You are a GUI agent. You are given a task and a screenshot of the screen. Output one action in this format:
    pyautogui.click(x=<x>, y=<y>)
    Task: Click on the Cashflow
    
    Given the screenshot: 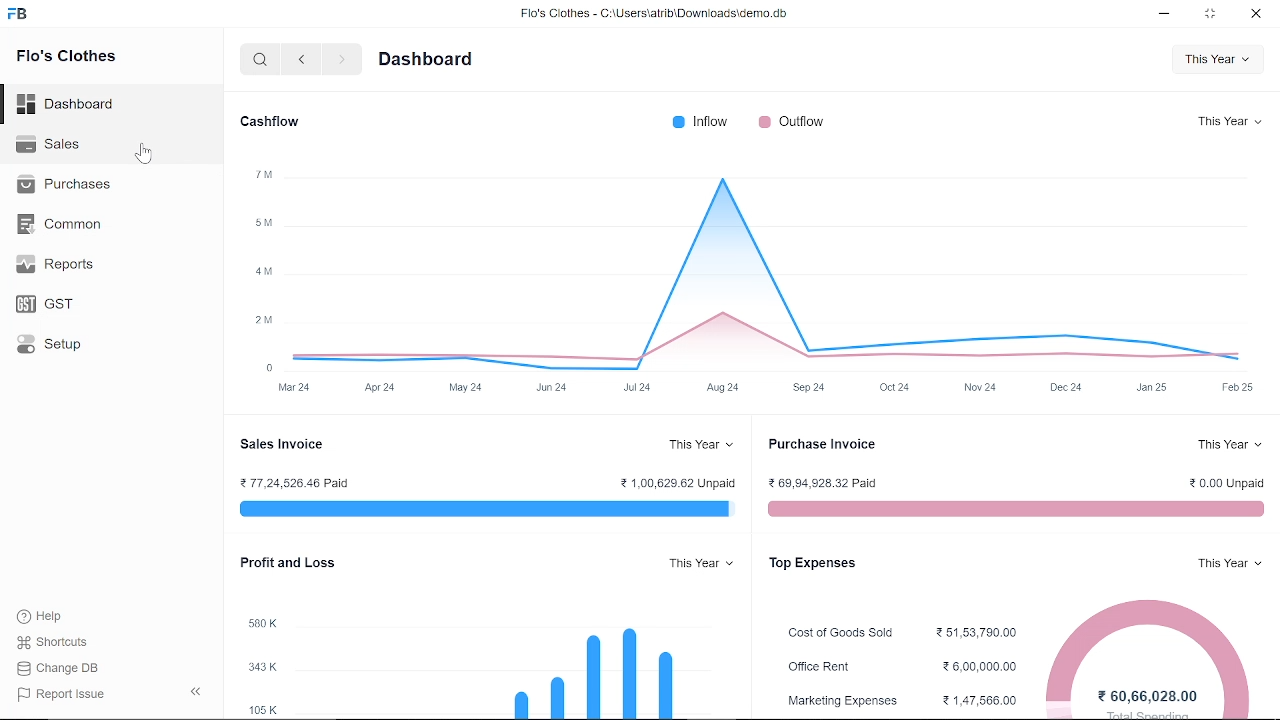 What is the action you would take?
    pyautogui.click(x=264, y=122)
    